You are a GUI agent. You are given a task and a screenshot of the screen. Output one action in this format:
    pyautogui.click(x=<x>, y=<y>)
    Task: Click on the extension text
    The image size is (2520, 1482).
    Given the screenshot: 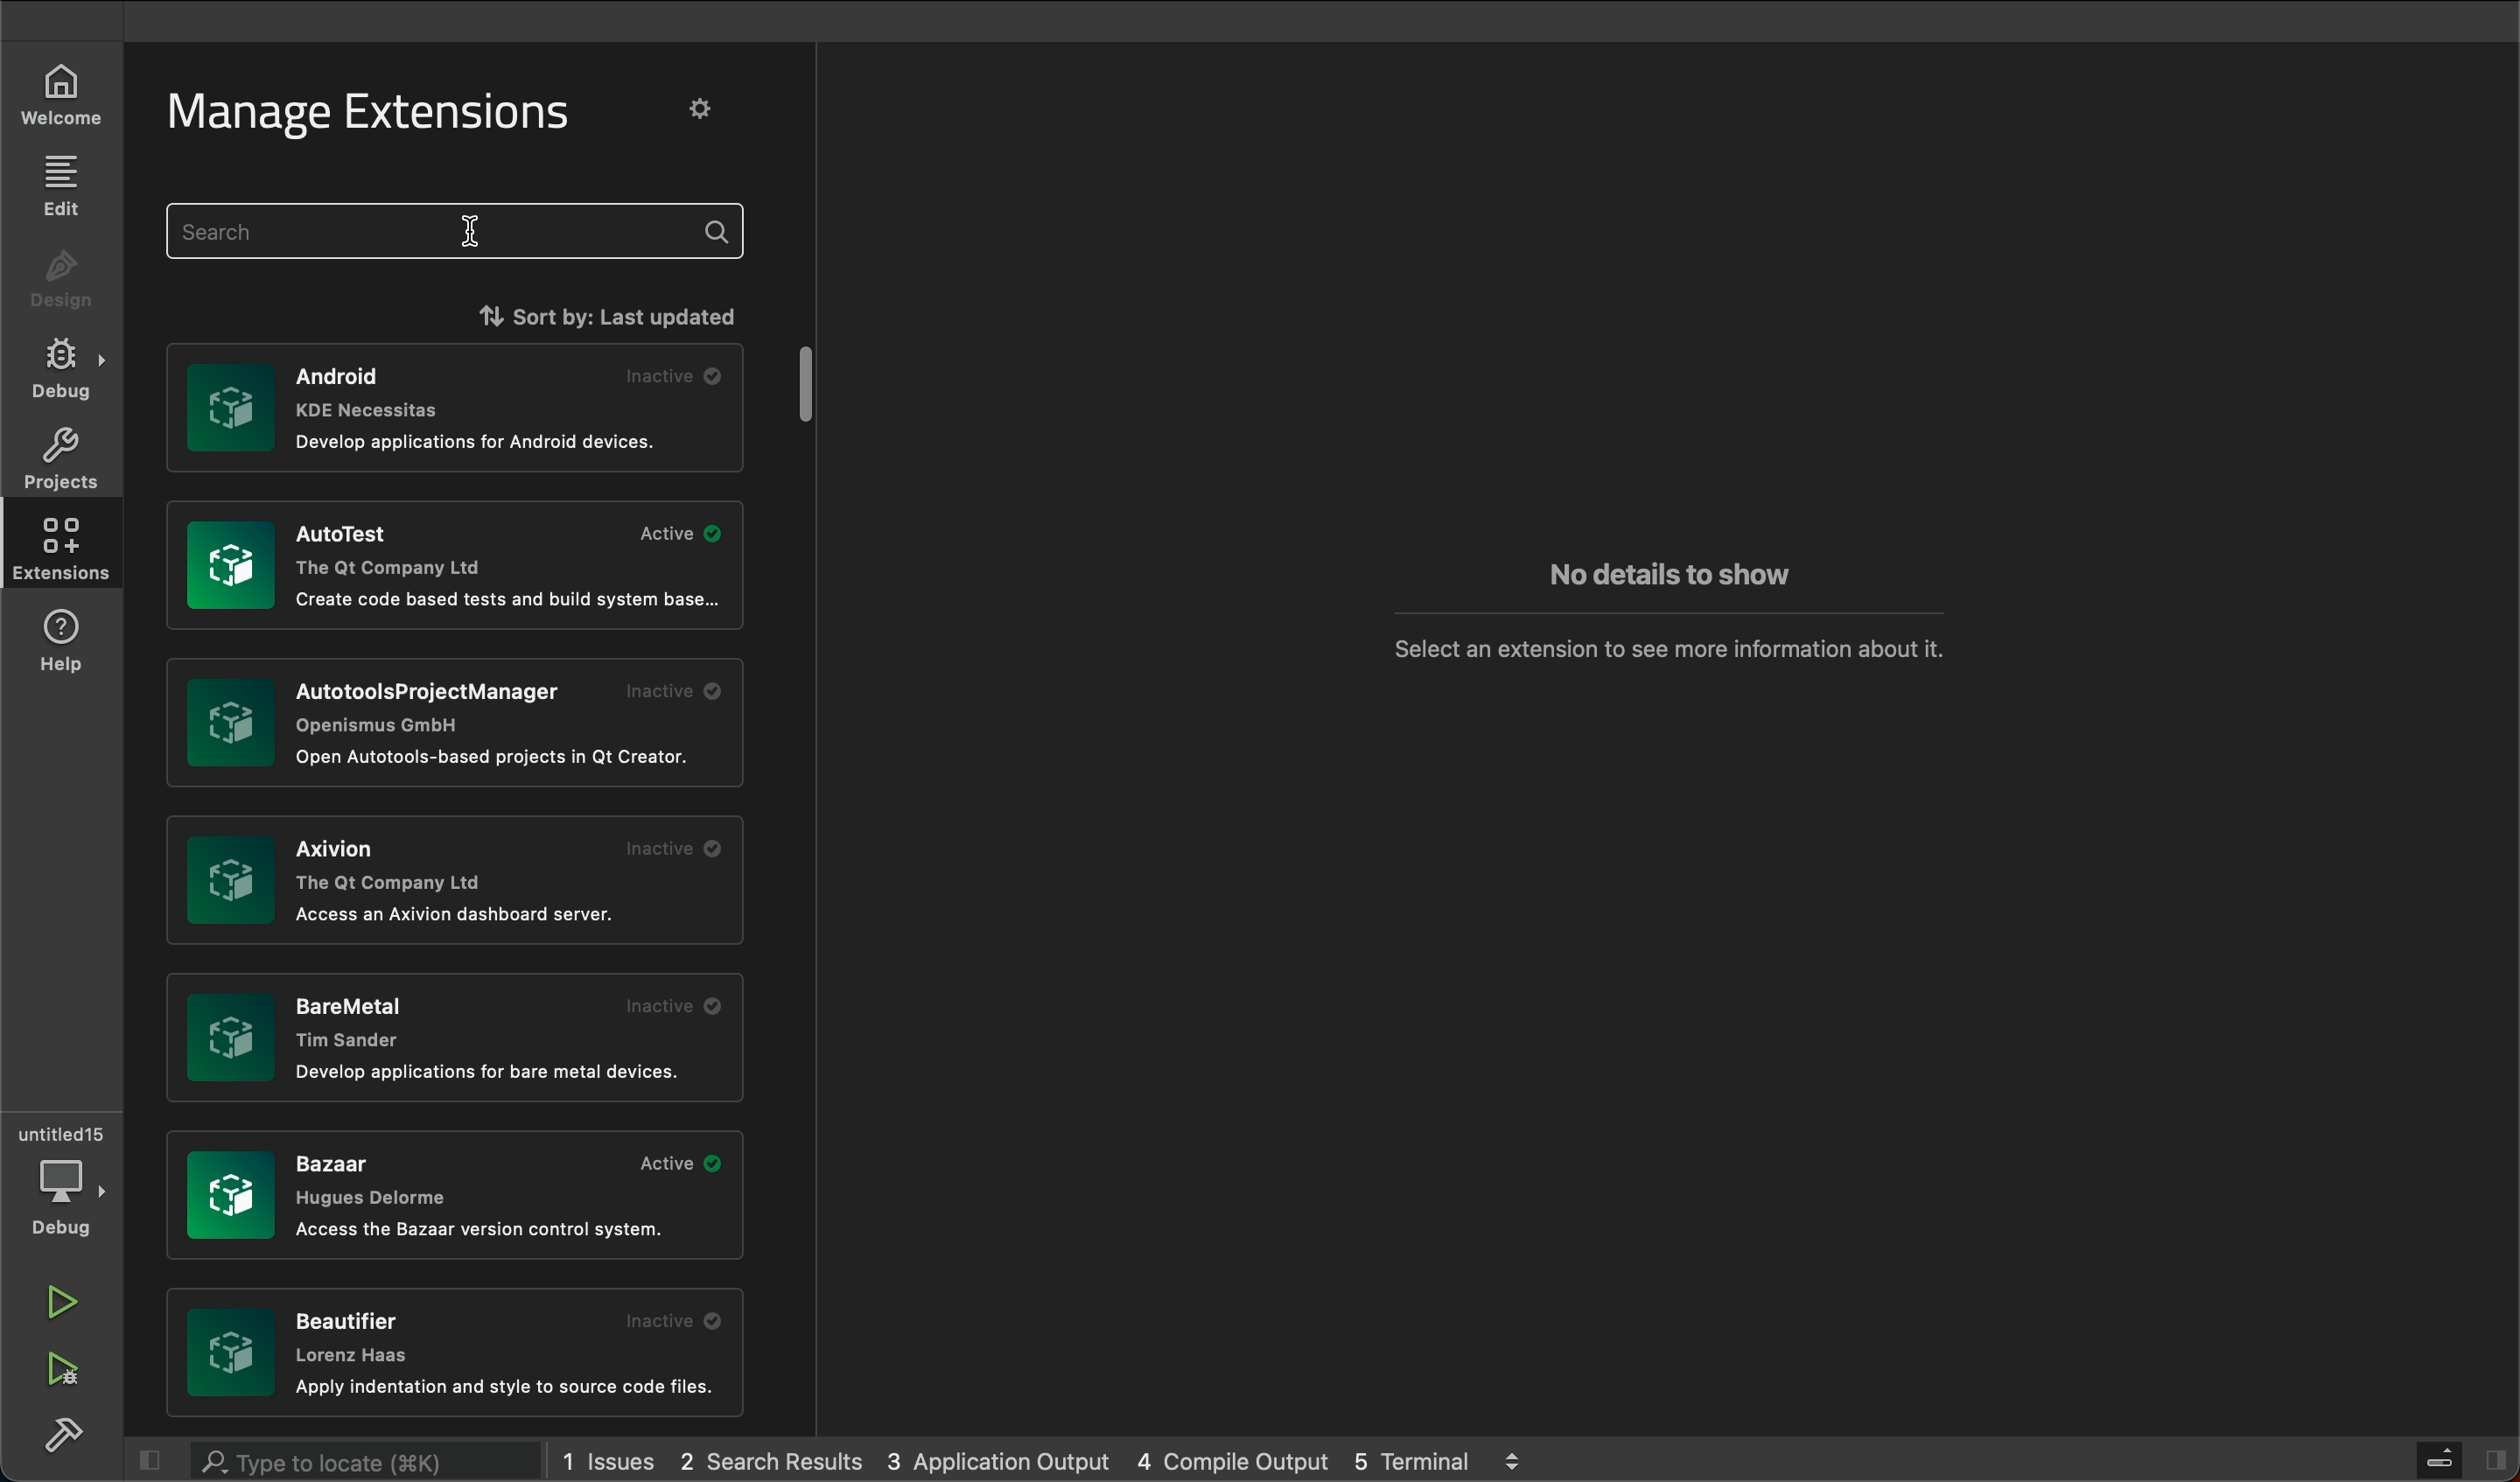 What is the action you would take?
    pyautogui.click(x=363, y=1015)
    